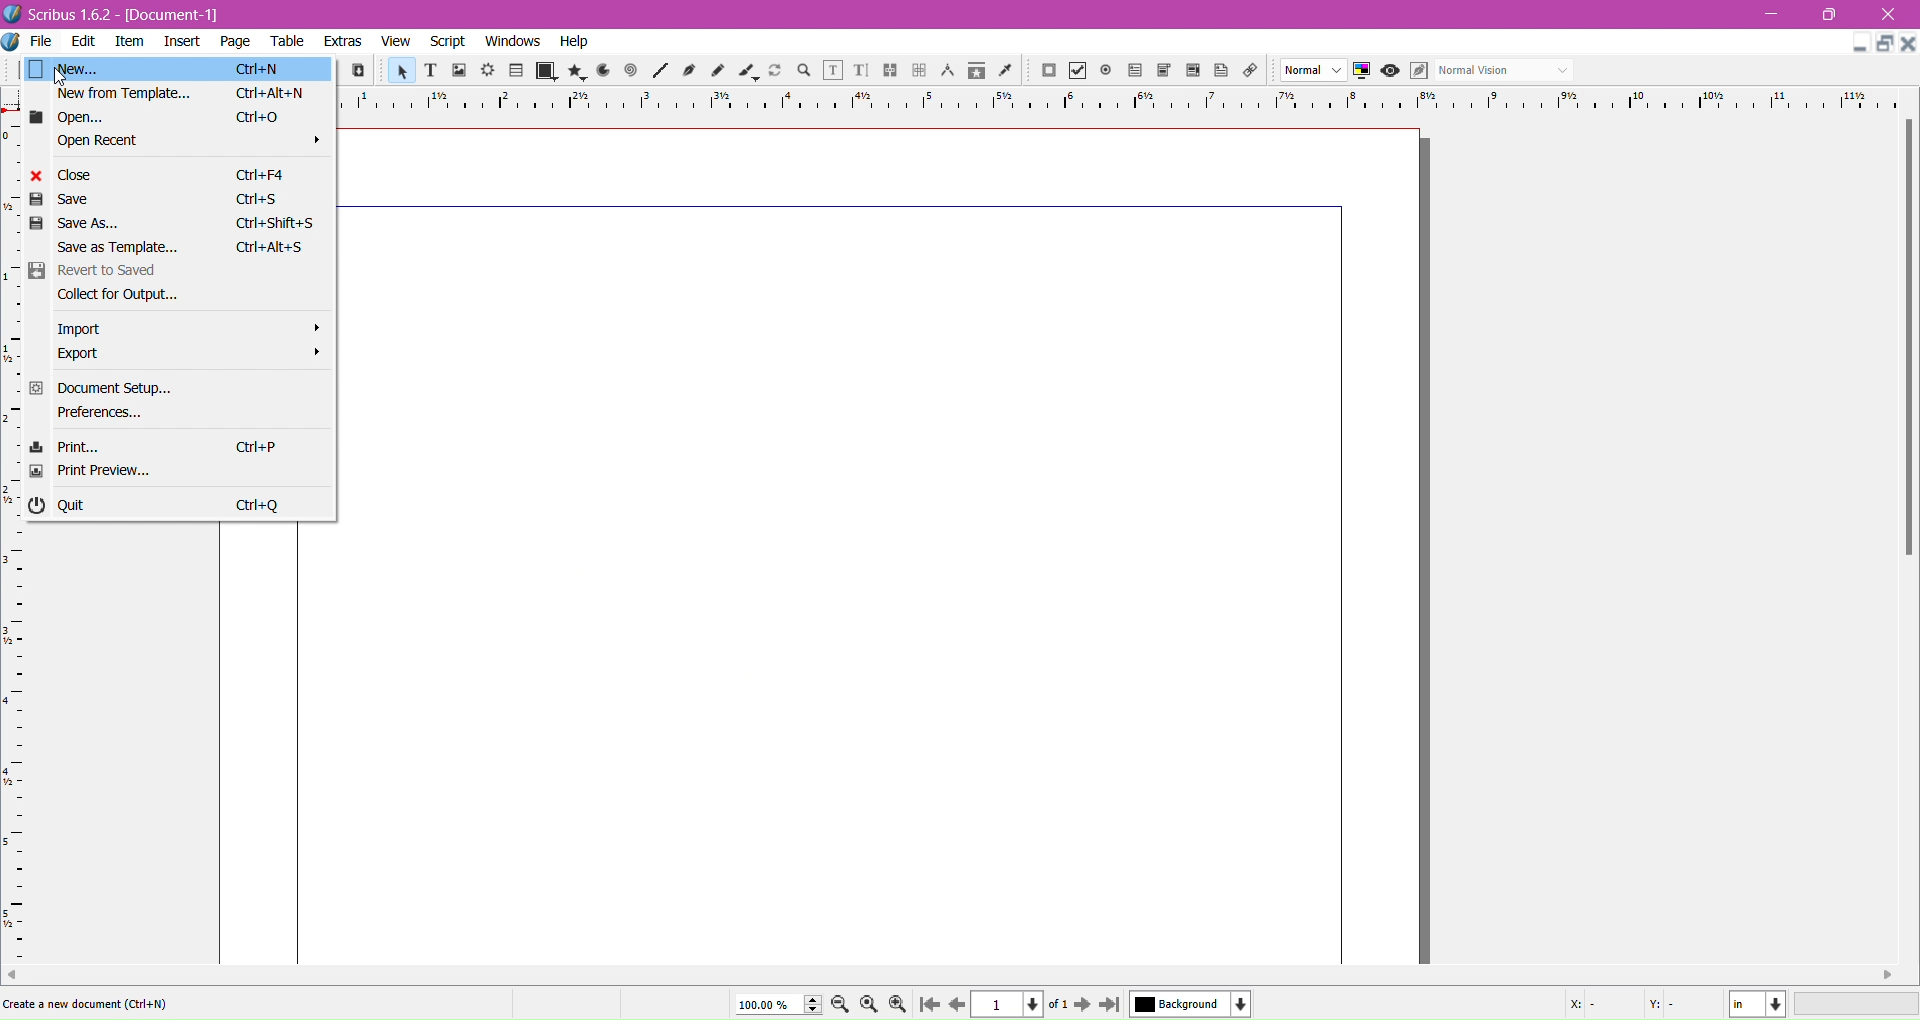 The height and width of the screenshot is (1020, 1920). What do you see at coordinates (689, 73) in the screenshot?
I see `icon` at bounding box center [689, 73].